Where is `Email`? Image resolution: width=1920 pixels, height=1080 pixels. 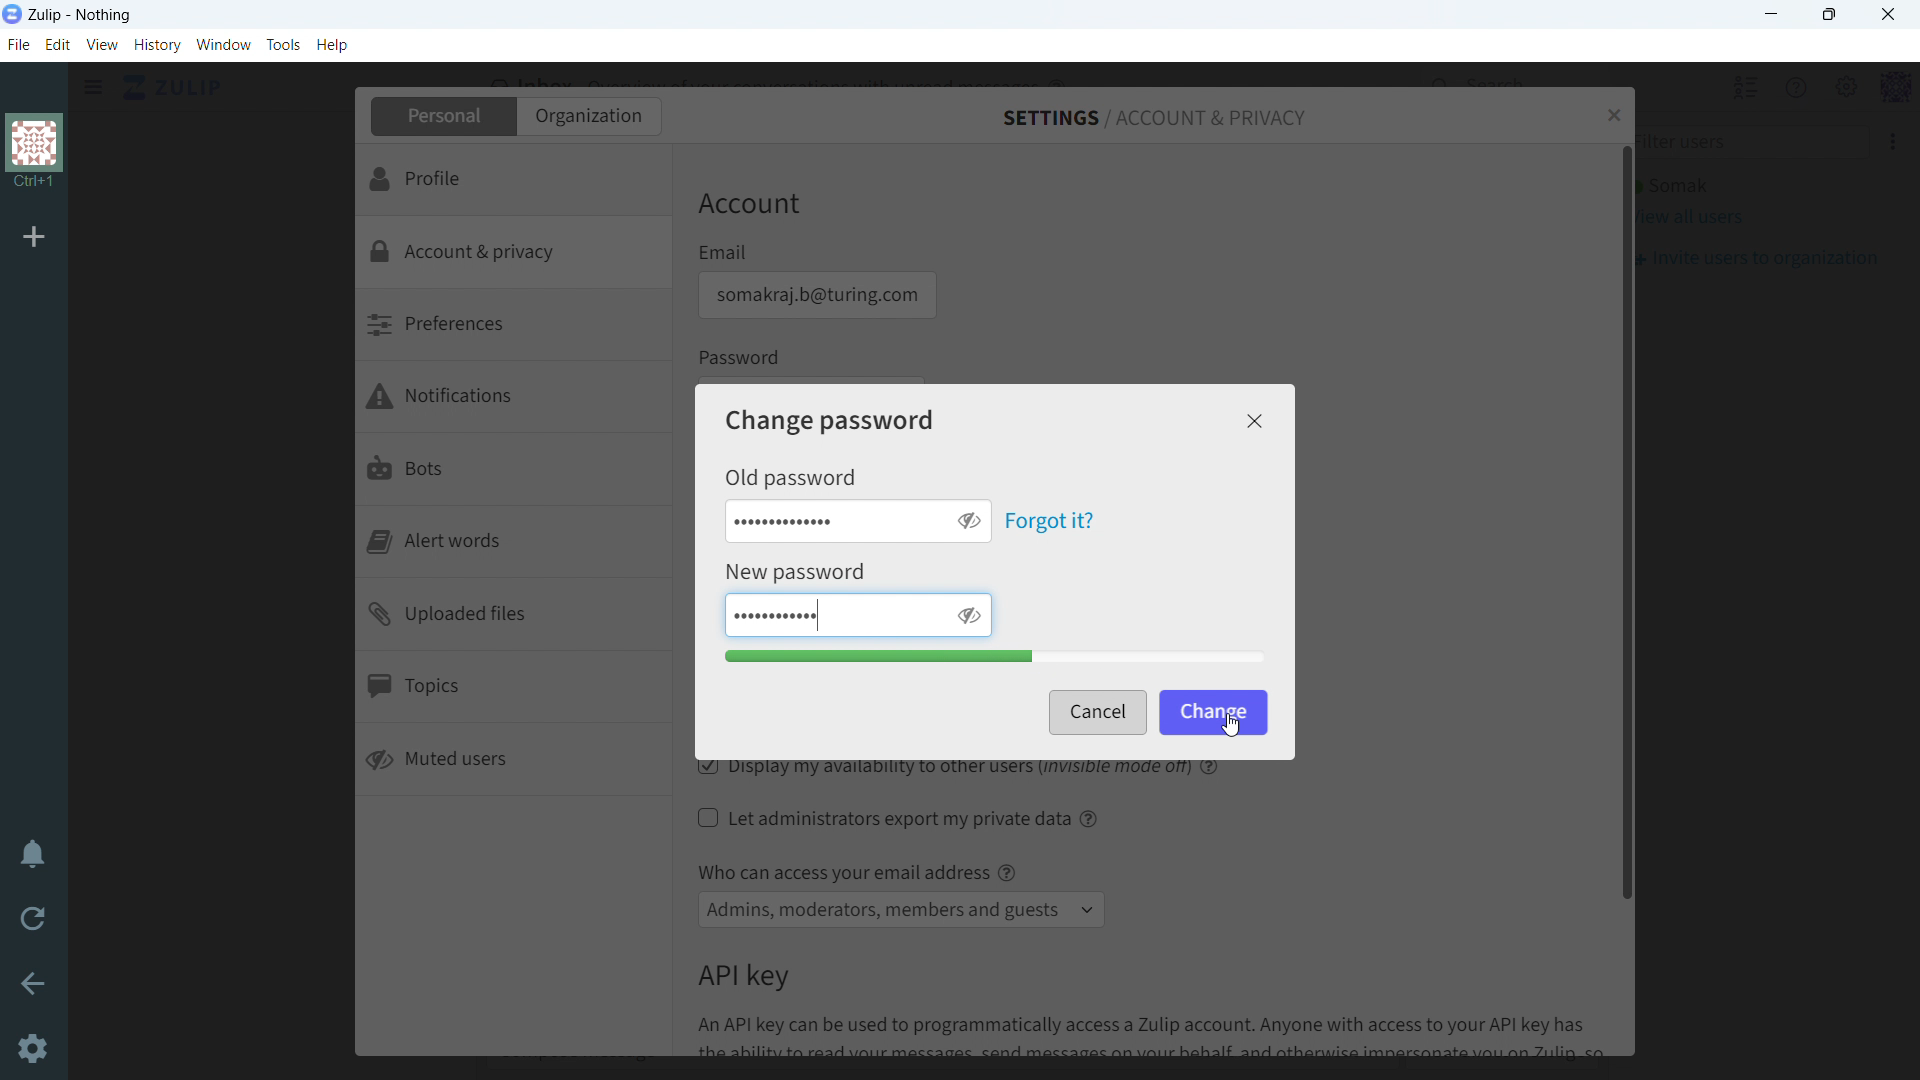
Email is located at coordinates (724, 252).